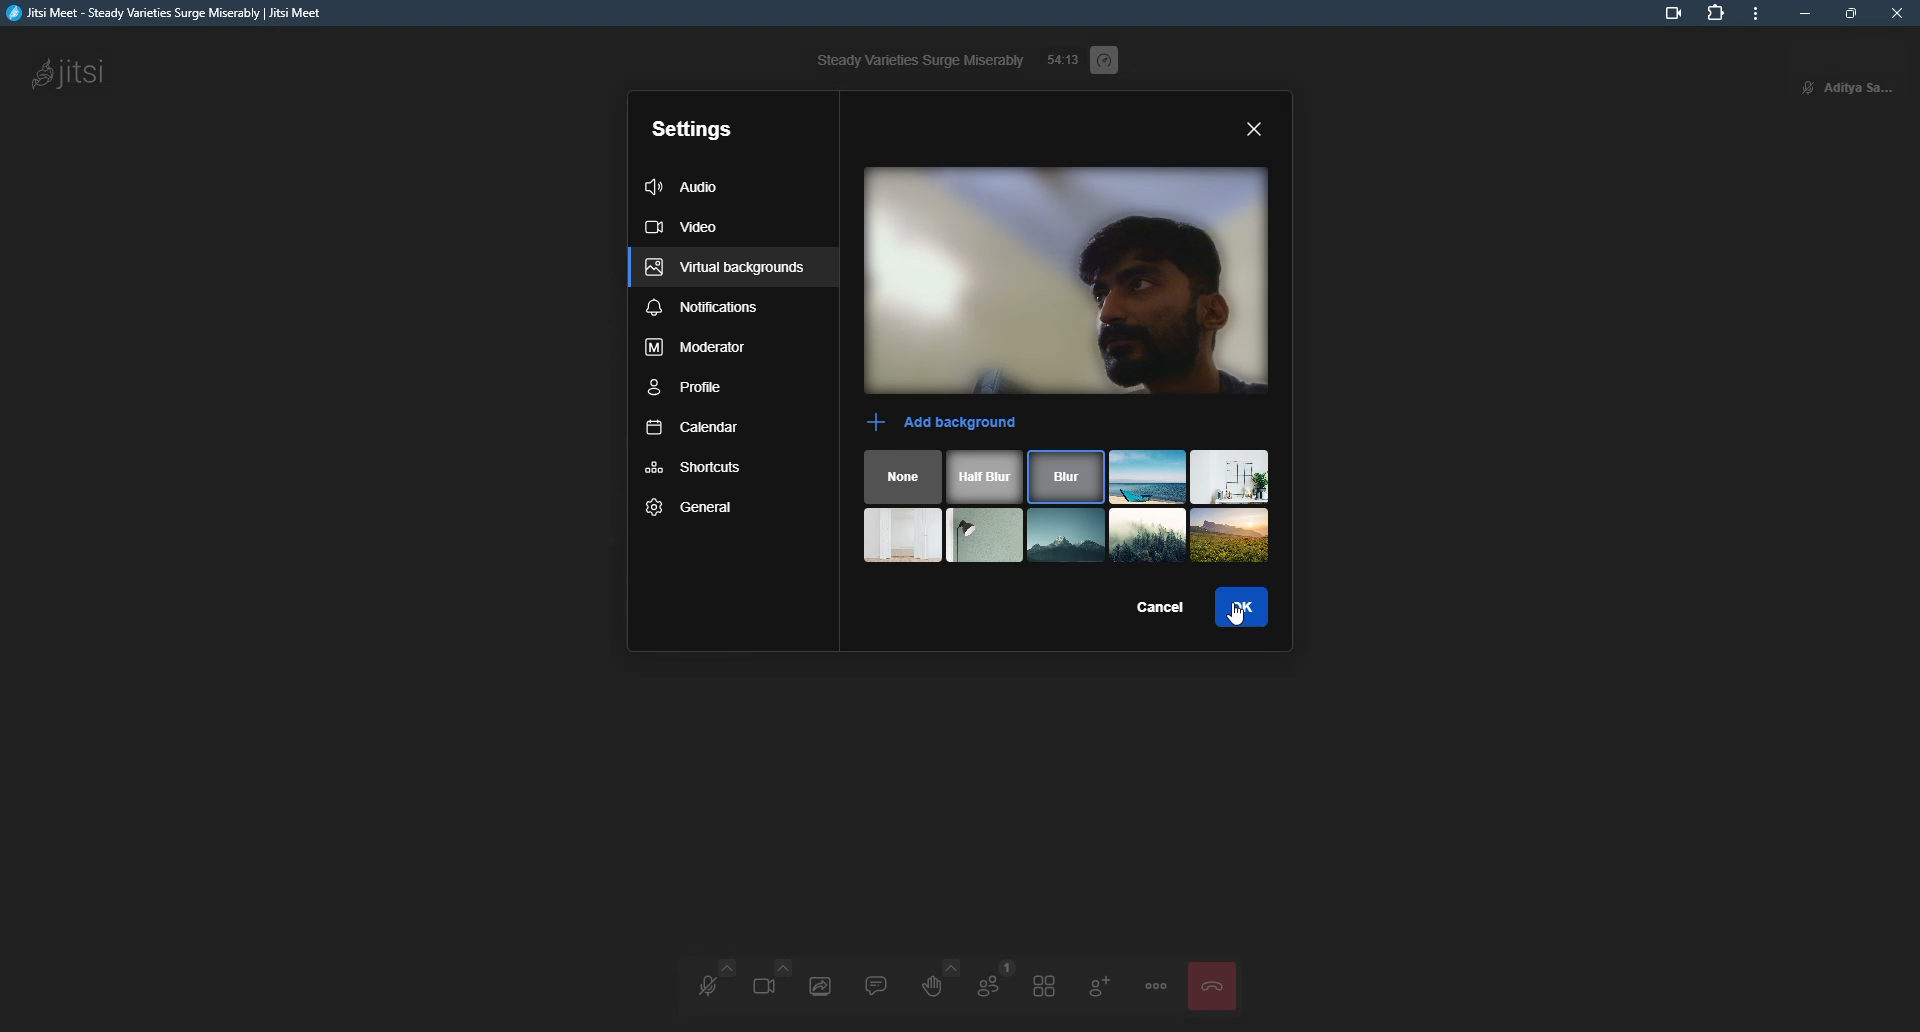 This screenshot has width=1920, height=1032. Describe the element at coordinates (692, 433) in the screenshot. I see `calendar` at that location.